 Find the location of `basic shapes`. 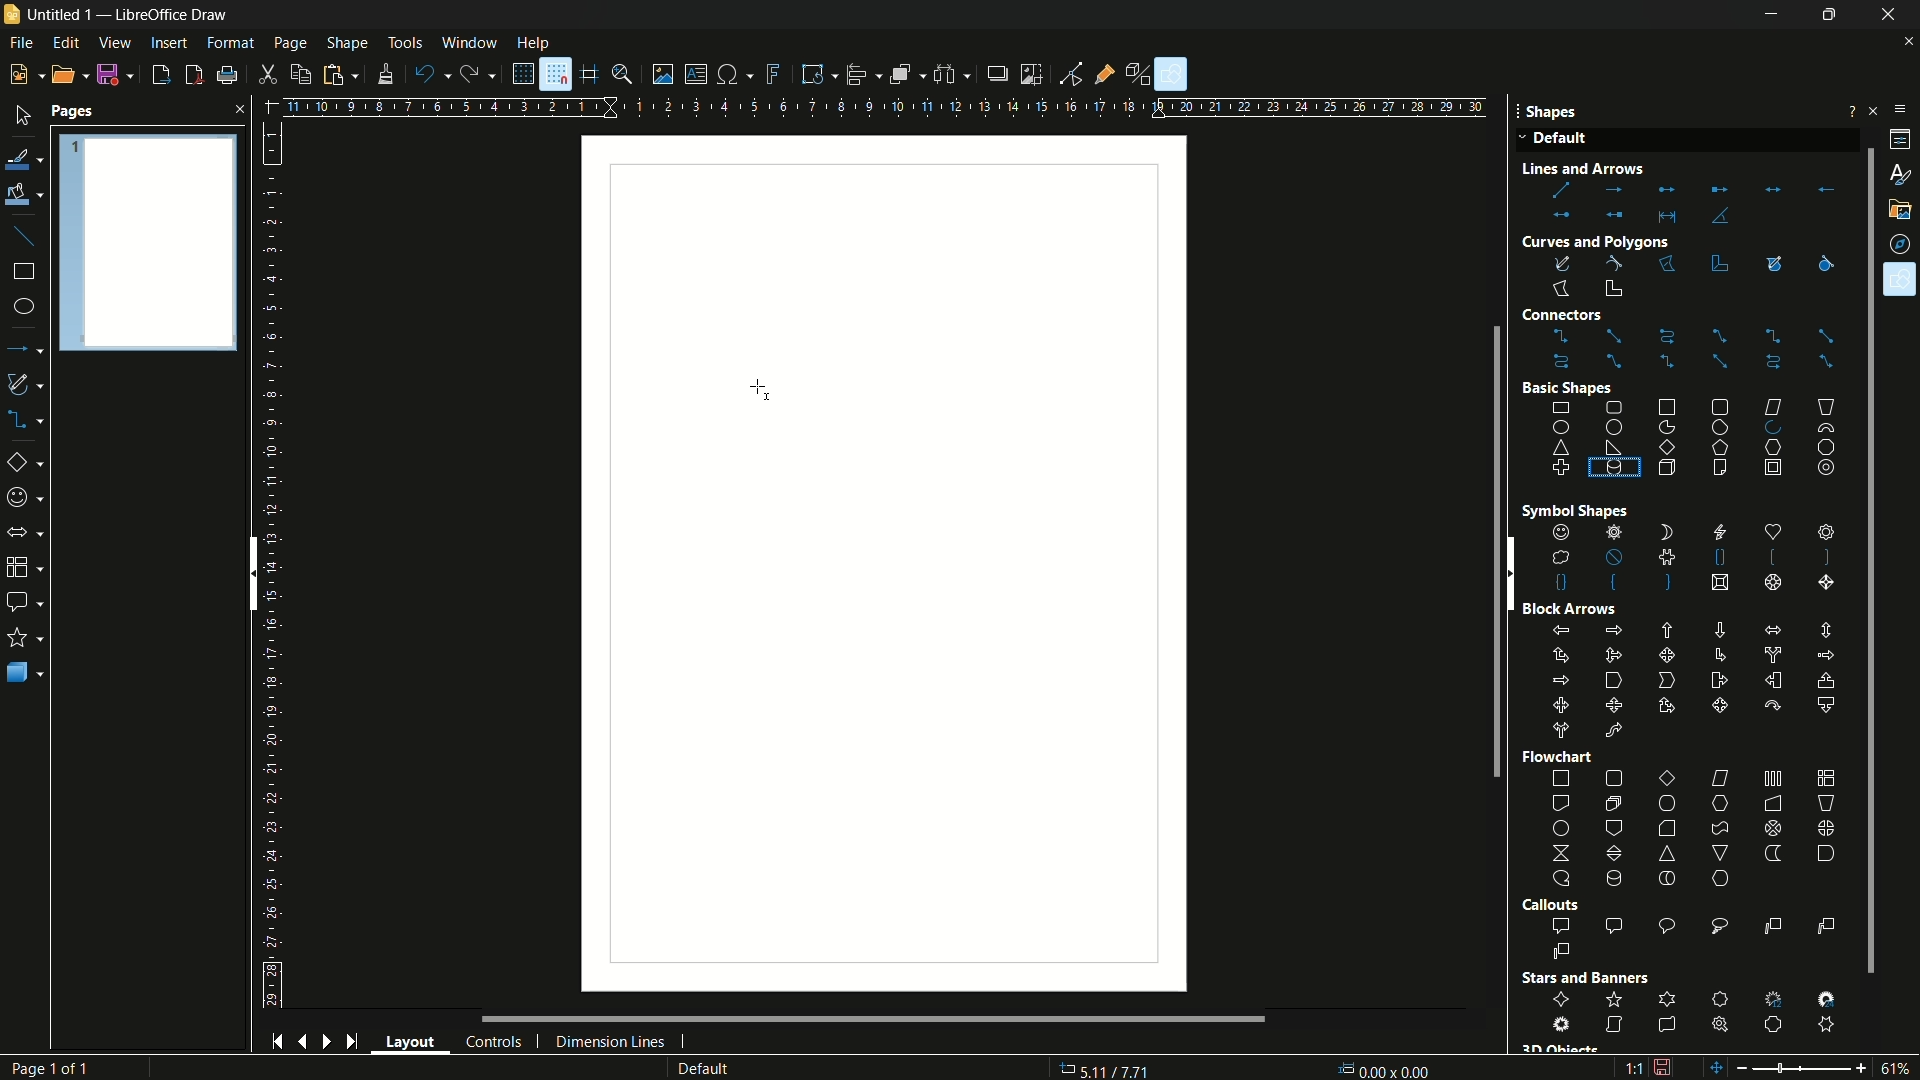

basic shapes is located at coordinates (30, 462).